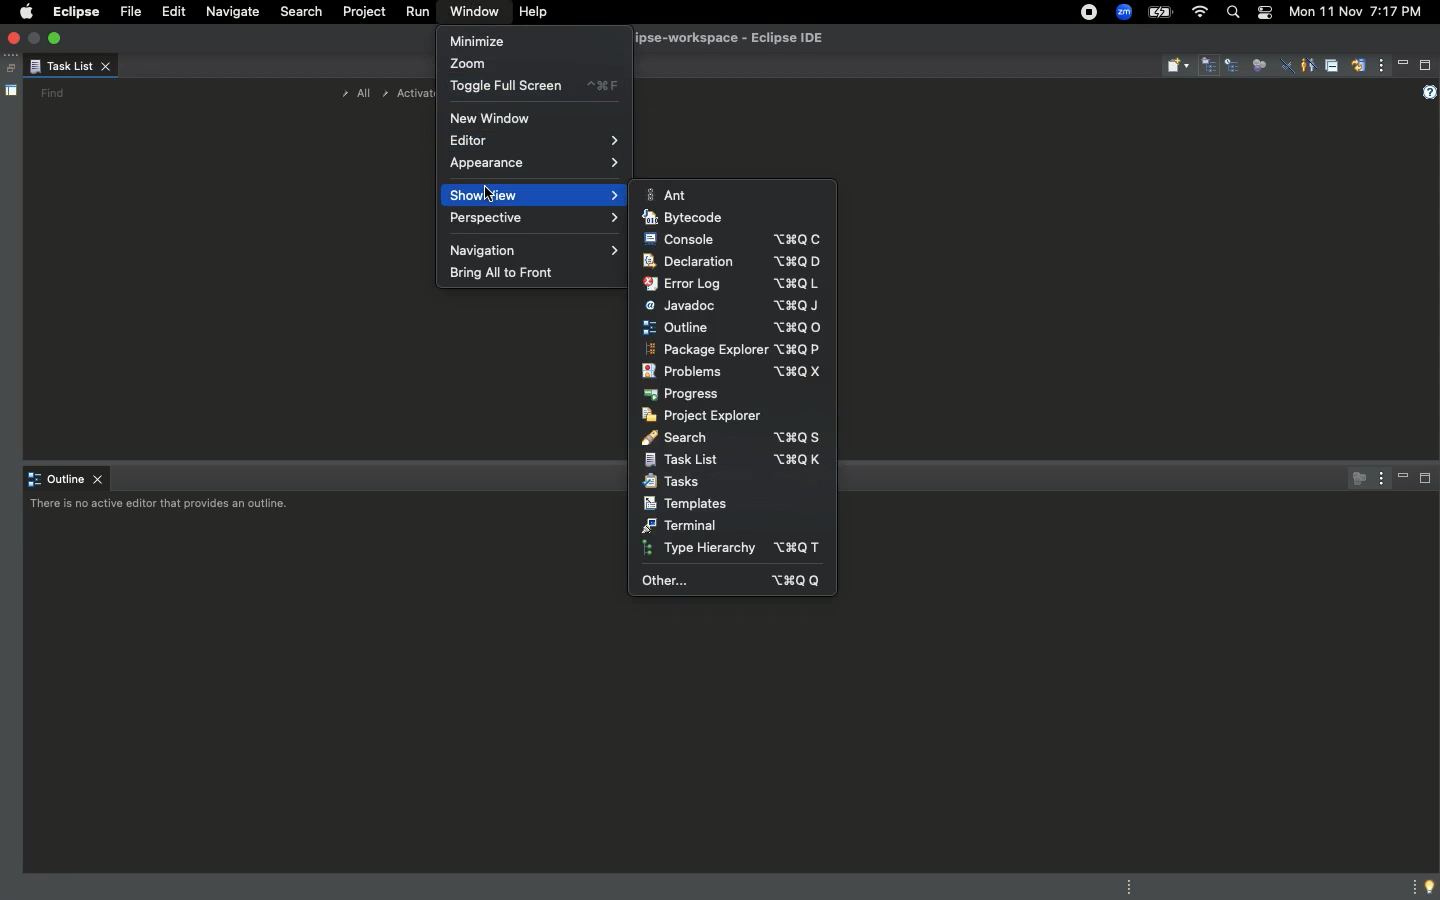  What do you see at coordinates (408, 93) in the screenshot?
I see `Activate` at bounding box center [408, 93].